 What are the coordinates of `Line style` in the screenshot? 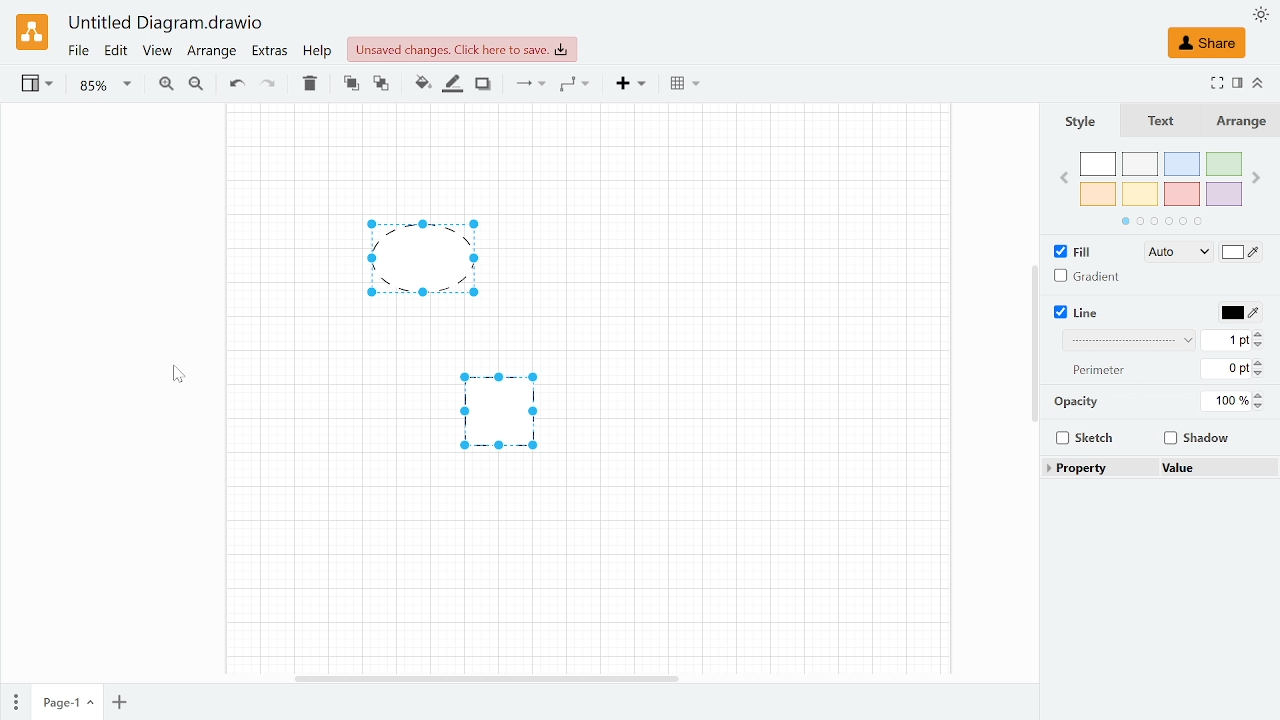 It's located at (1130, 342).